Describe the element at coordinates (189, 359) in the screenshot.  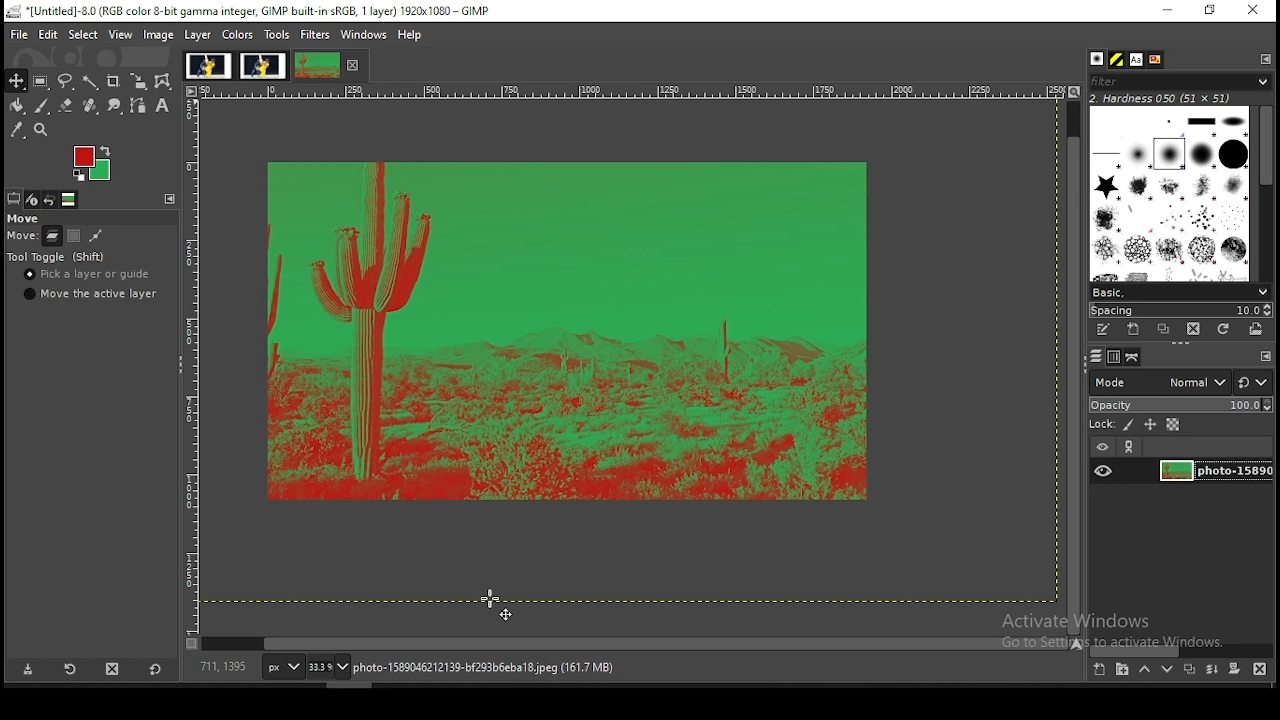
I see `scale` at that location.